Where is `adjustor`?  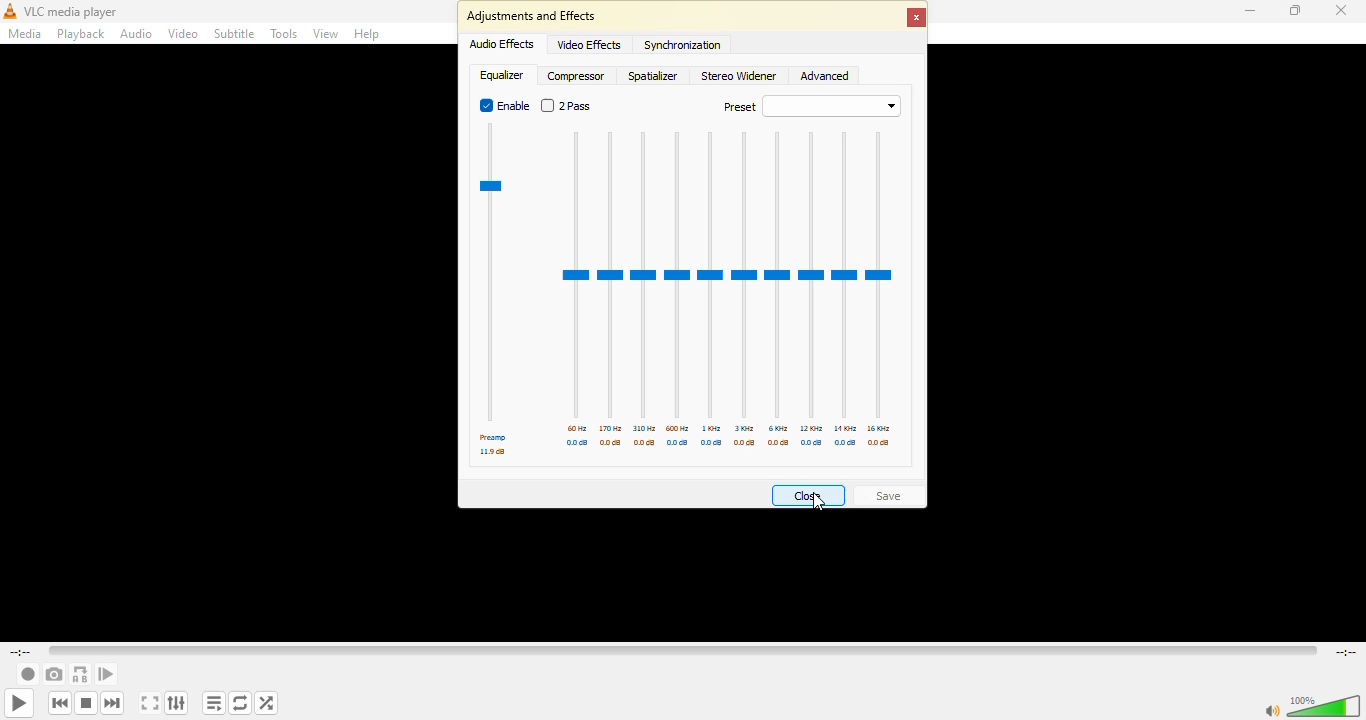 adjustor is located at coordinates (811, 276).